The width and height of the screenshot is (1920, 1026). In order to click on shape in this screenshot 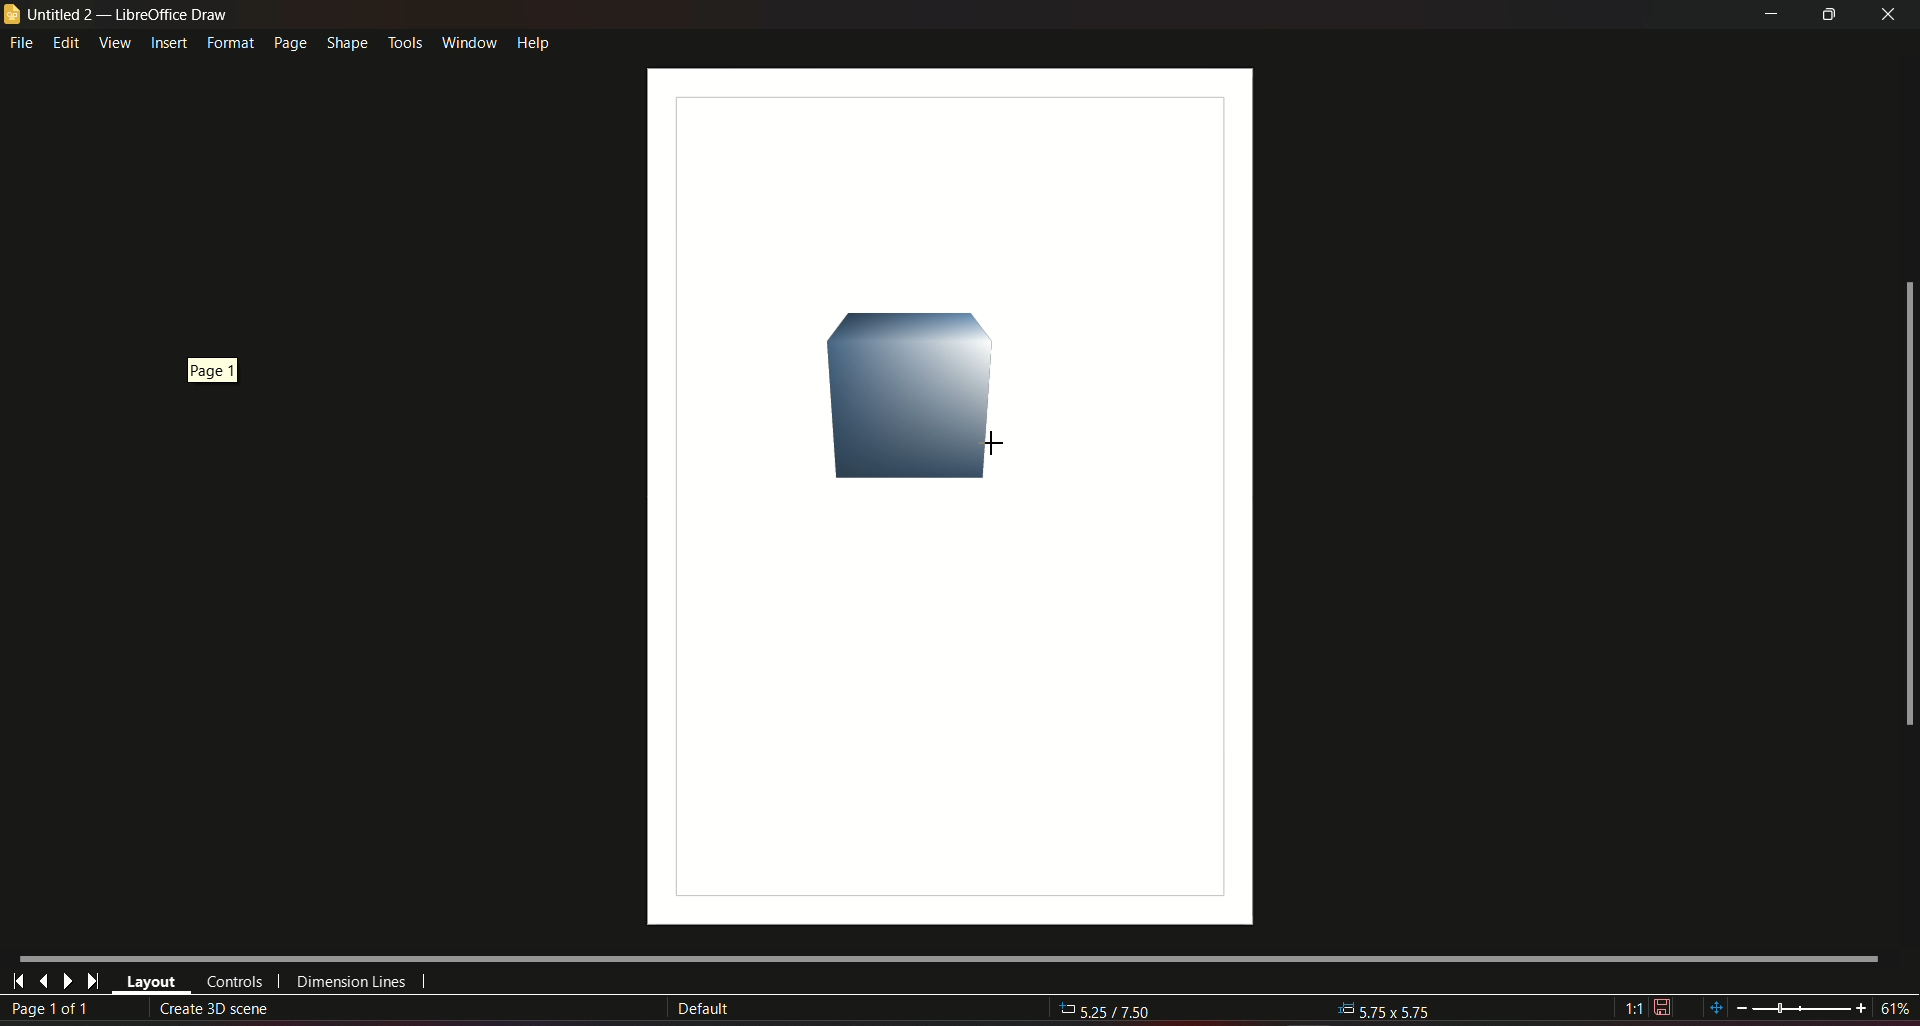, I will do `click(346, 40)`.